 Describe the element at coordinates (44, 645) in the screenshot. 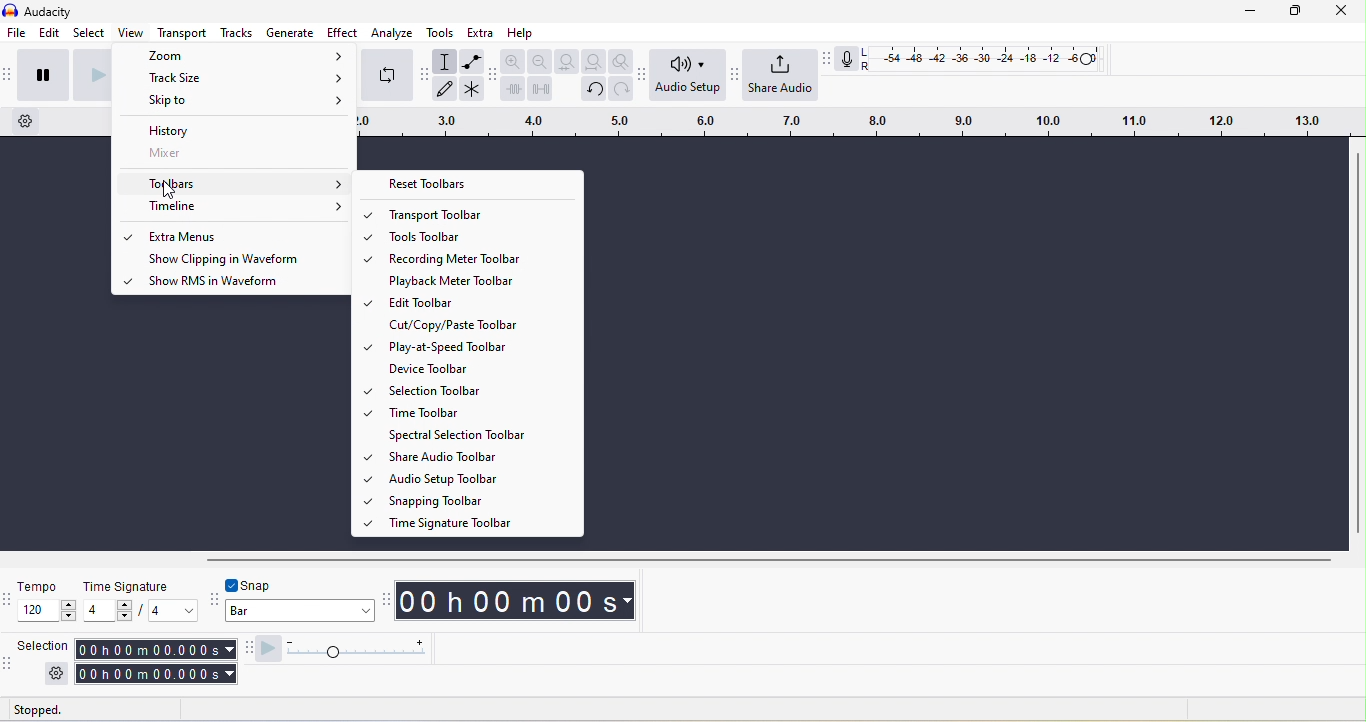

I see `selection` at that location.